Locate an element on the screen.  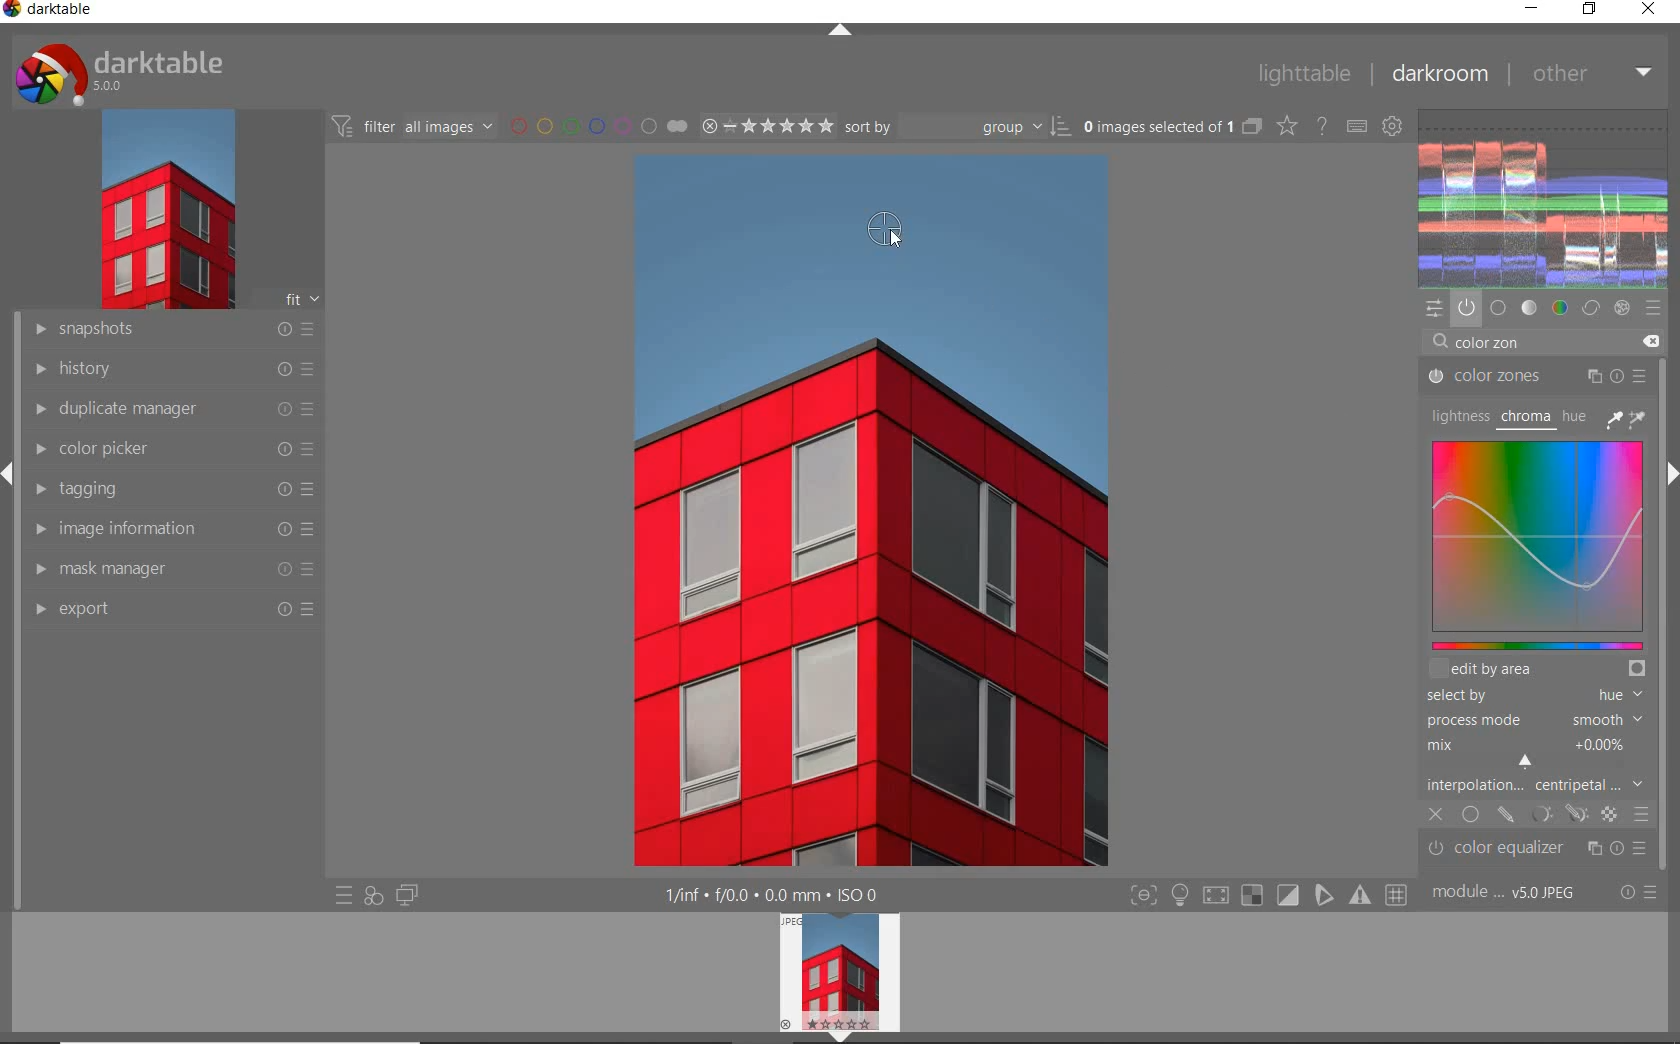
color picker is located at coordinates (171, 452).